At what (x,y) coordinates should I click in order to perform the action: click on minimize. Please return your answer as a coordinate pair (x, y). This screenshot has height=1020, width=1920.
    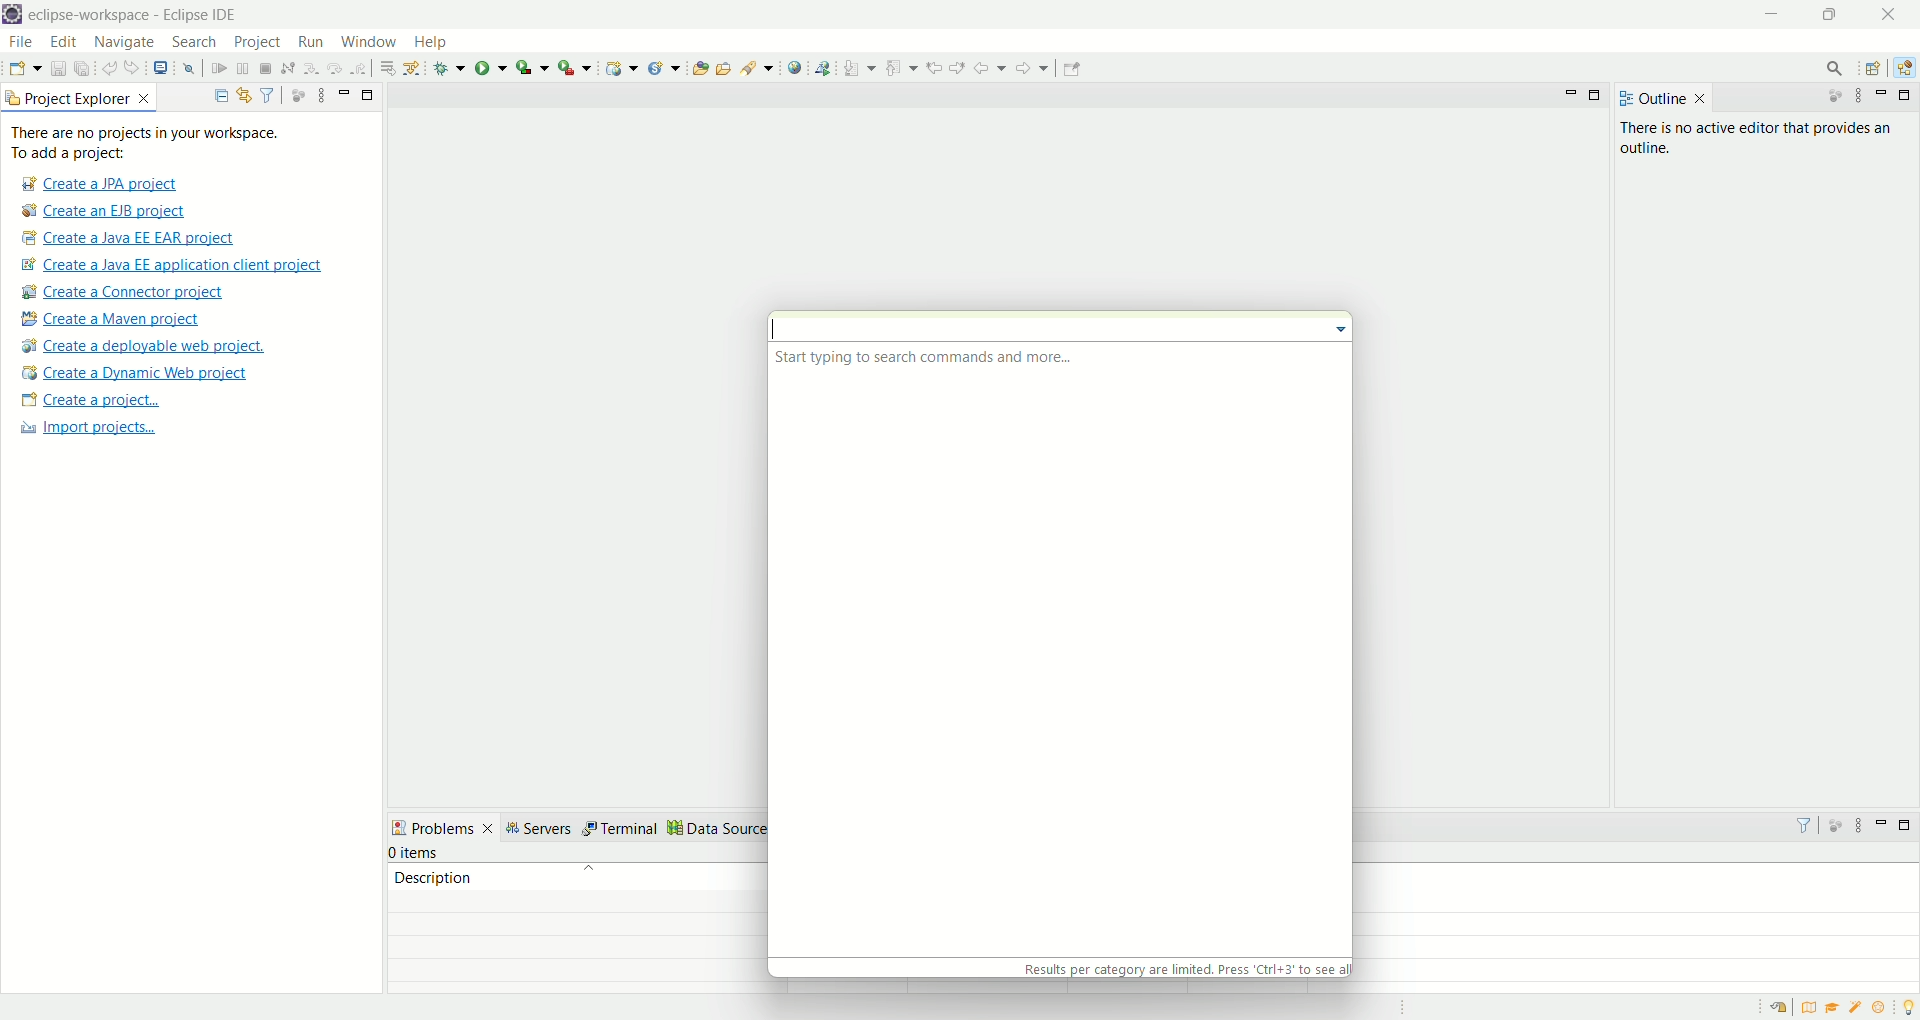
    Looking at the image, I should click on (344, 91).